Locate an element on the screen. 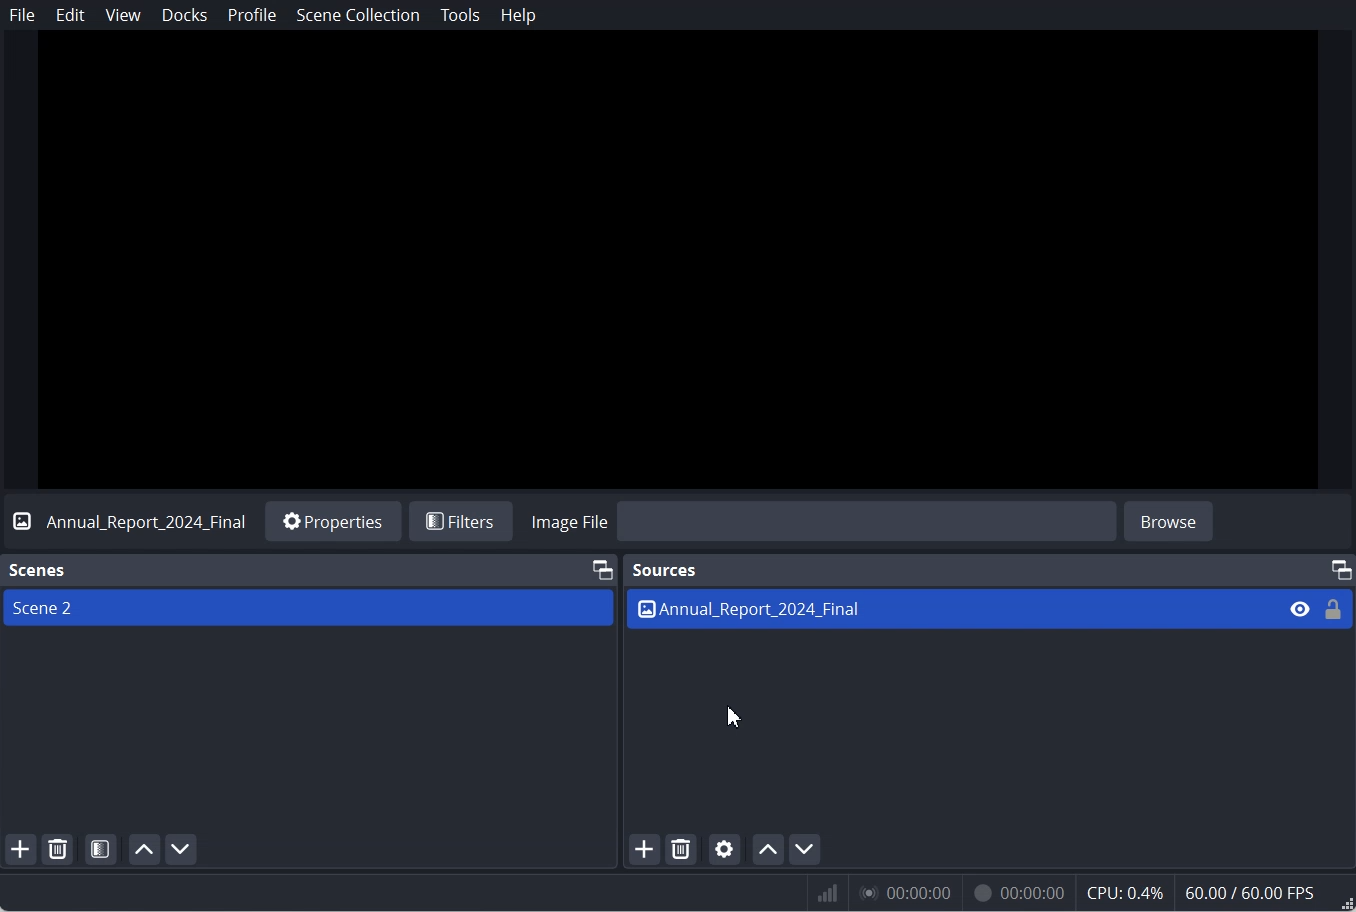 This screenshot has height=912, width=1356. Move source up is located at coordinates (768, 849).